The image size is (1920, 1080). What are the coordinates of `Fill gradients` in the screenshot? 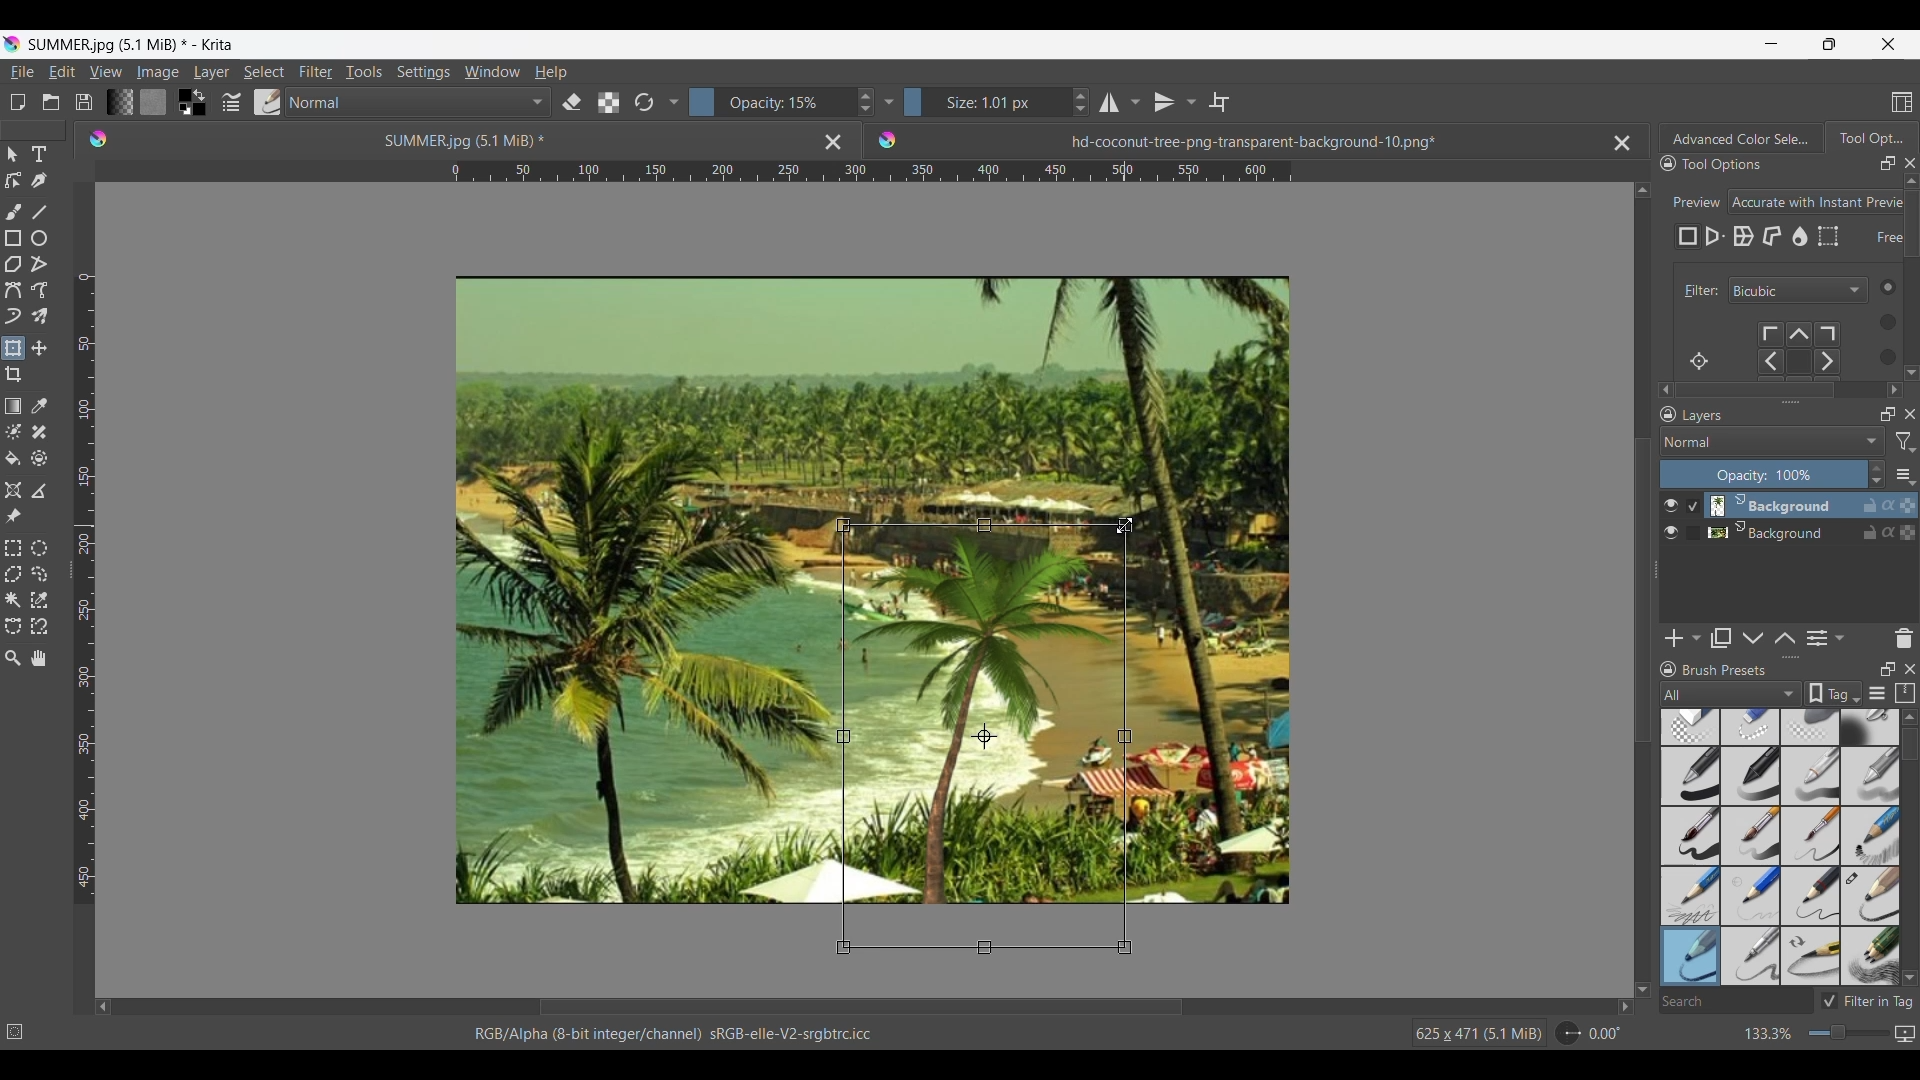 It's located at (119, 101).